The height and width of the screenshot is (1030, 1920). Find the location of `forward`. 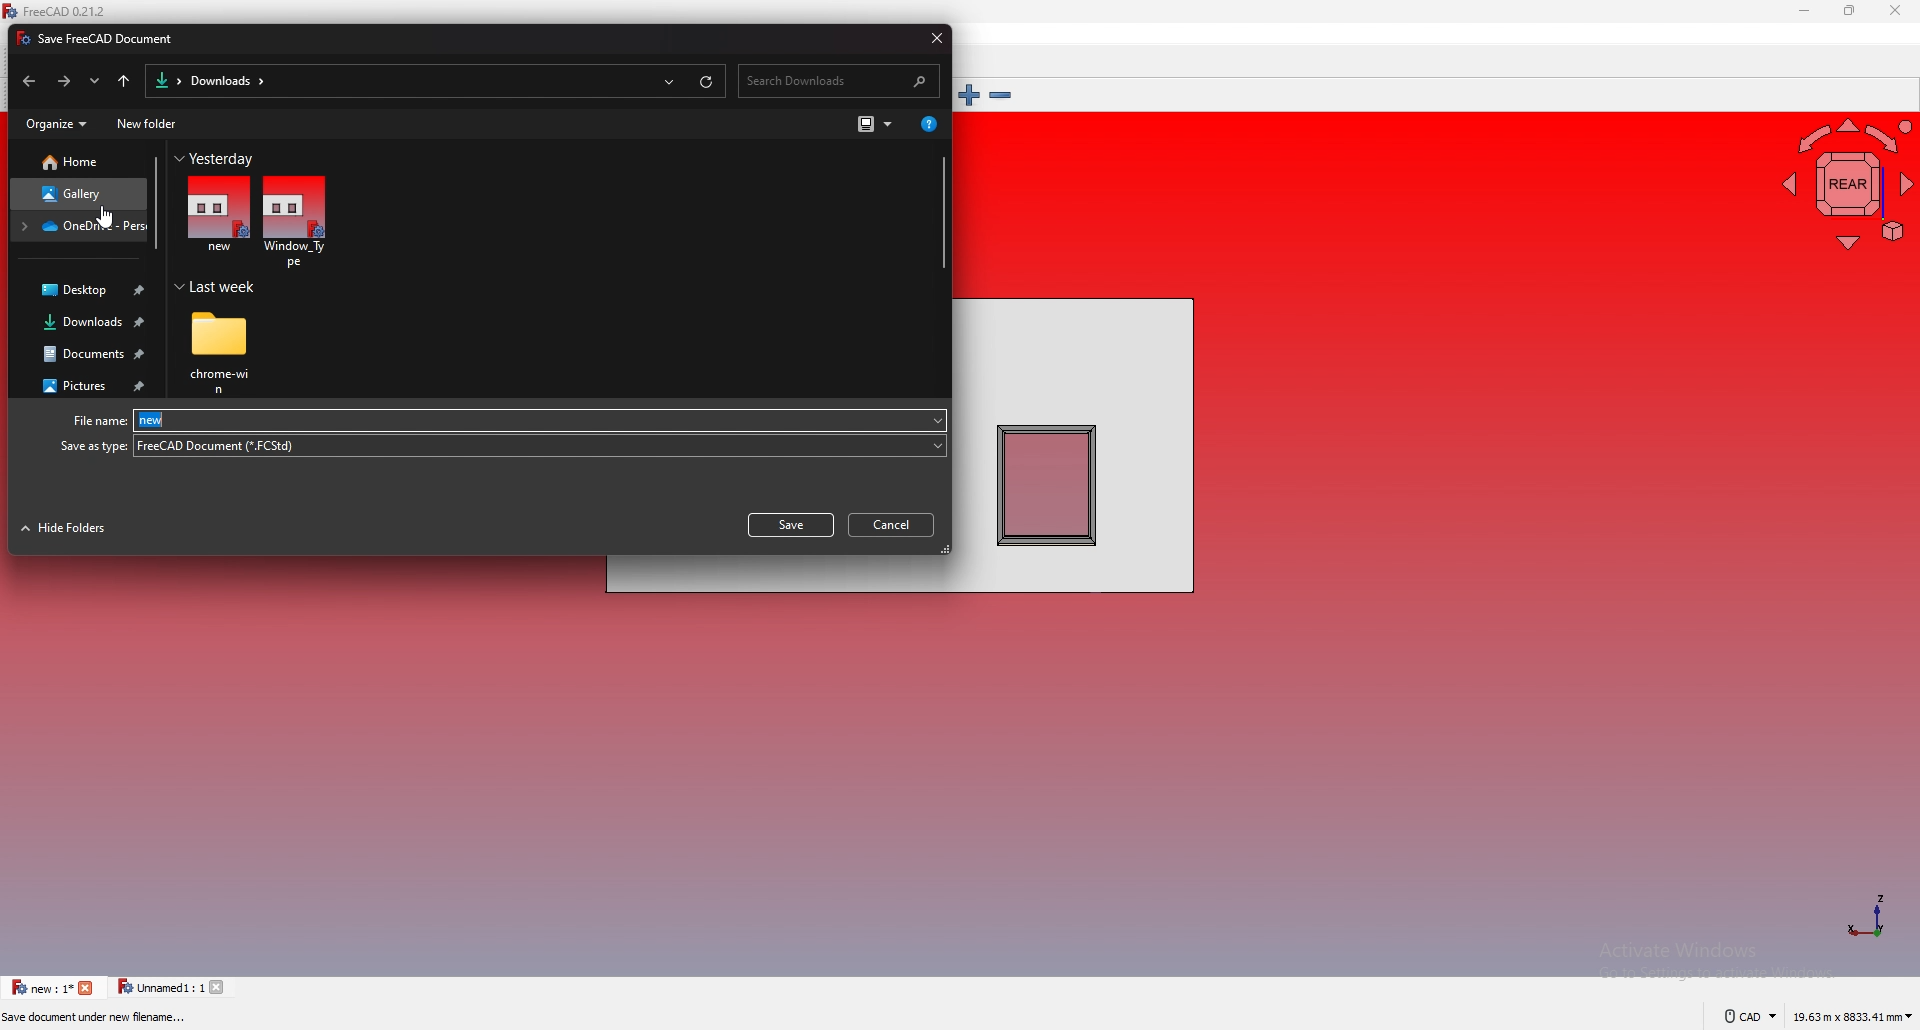

forward is located at coordinates (64, 80).